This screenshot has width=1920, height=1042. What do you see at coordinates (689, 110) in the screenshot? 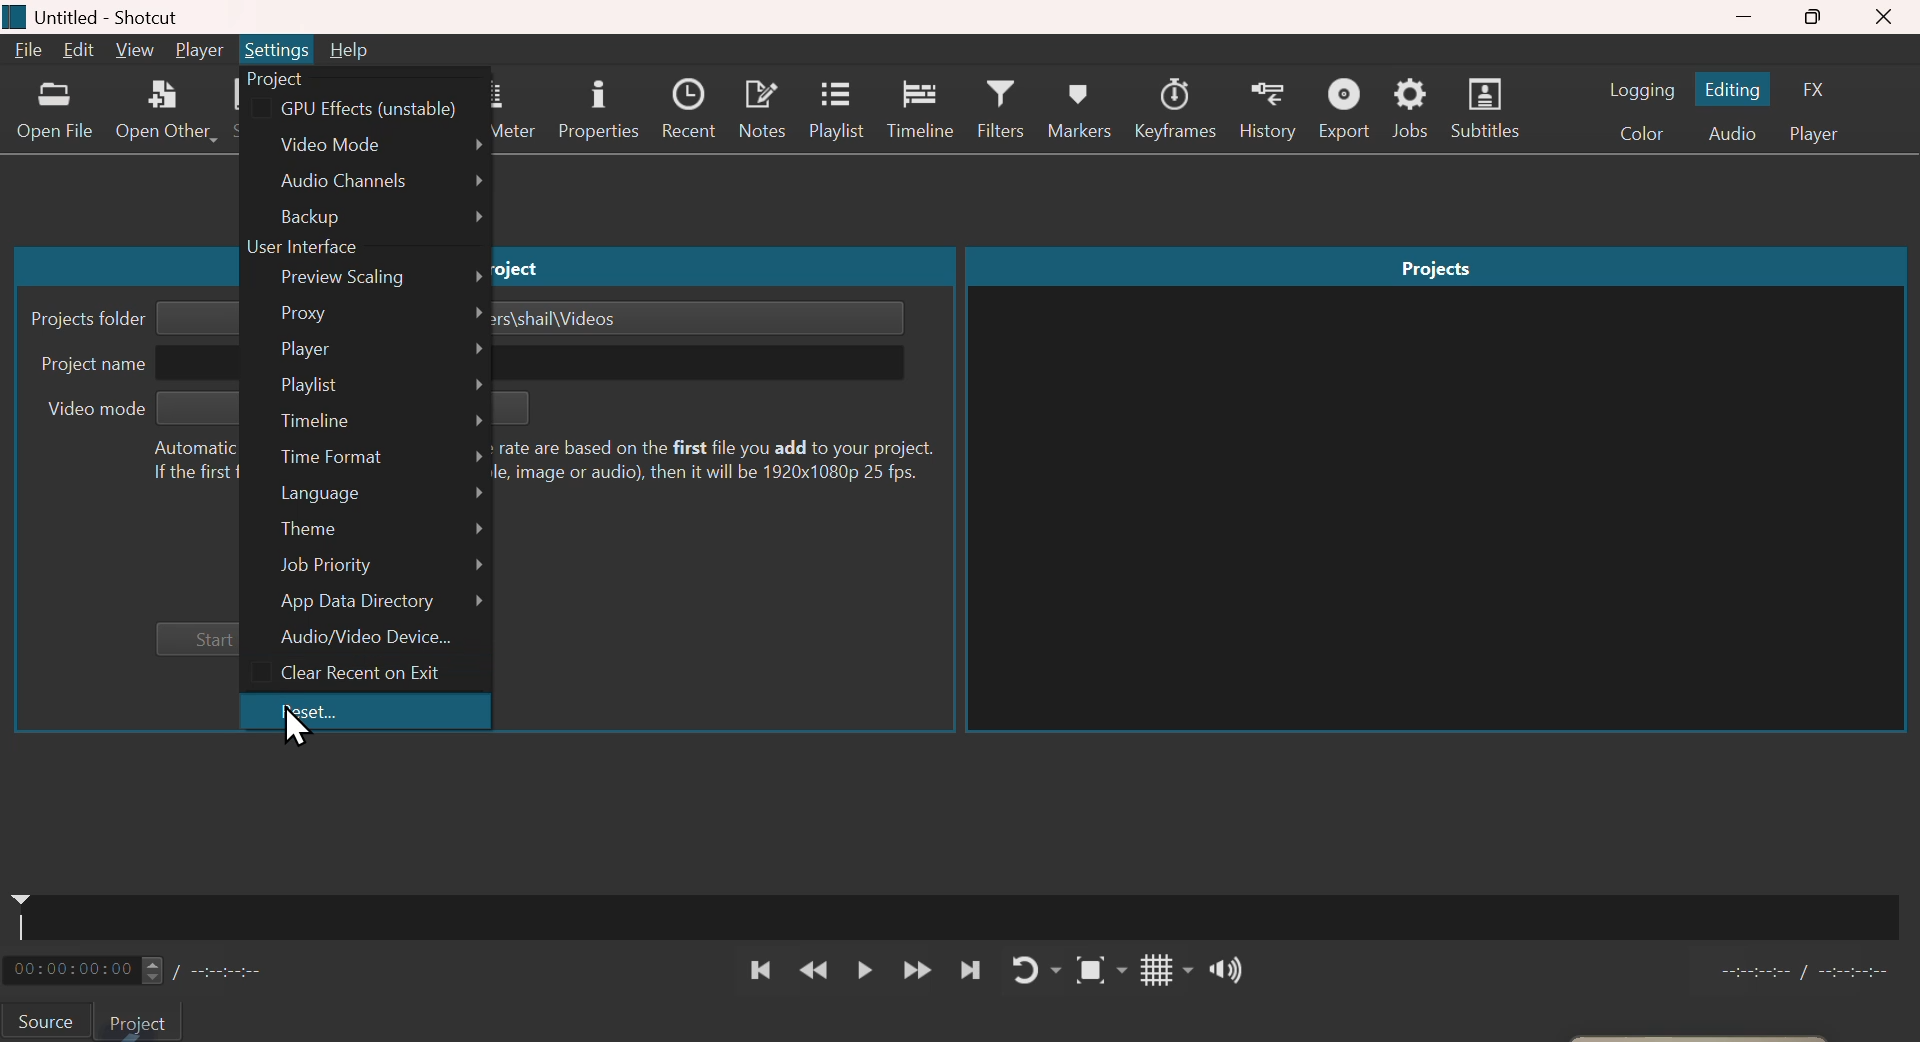
I see `Recent` at bounding box center [689, 110].